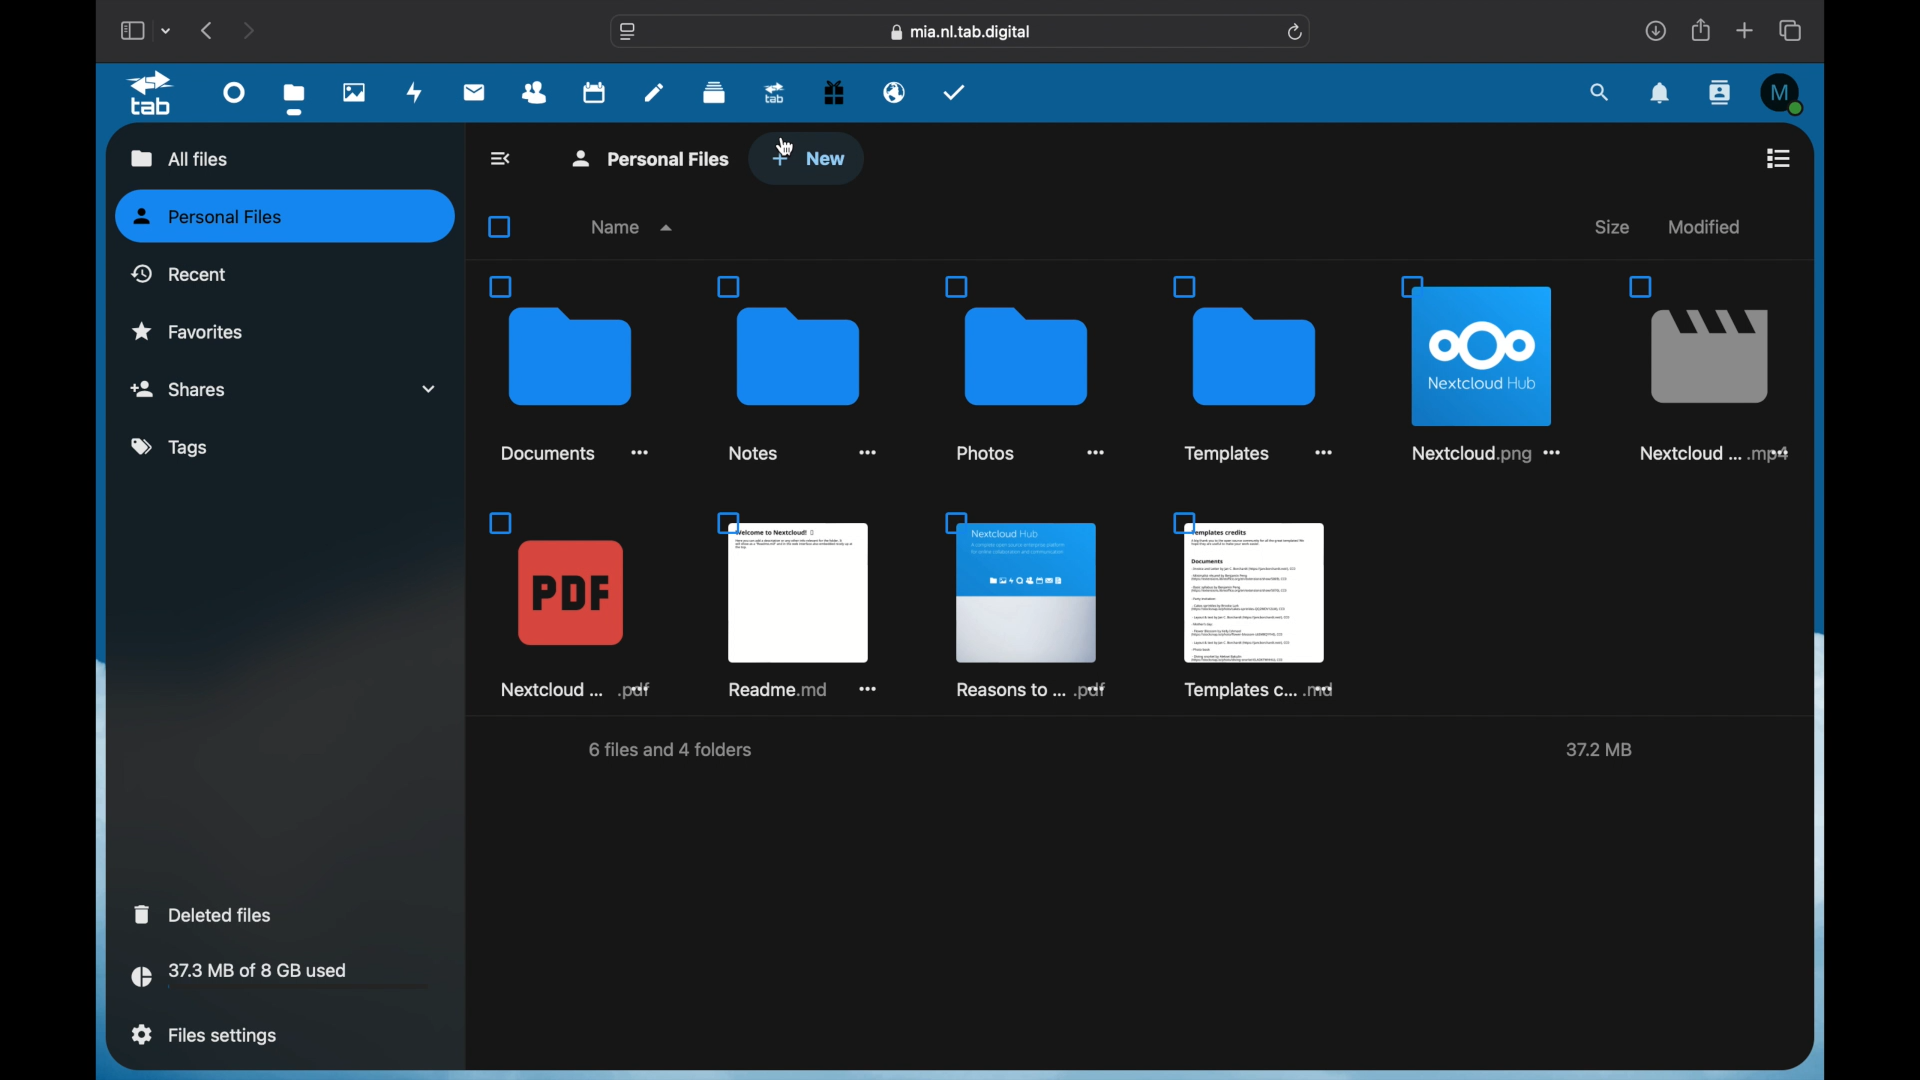  I want to click on mail, so click(475, 94).